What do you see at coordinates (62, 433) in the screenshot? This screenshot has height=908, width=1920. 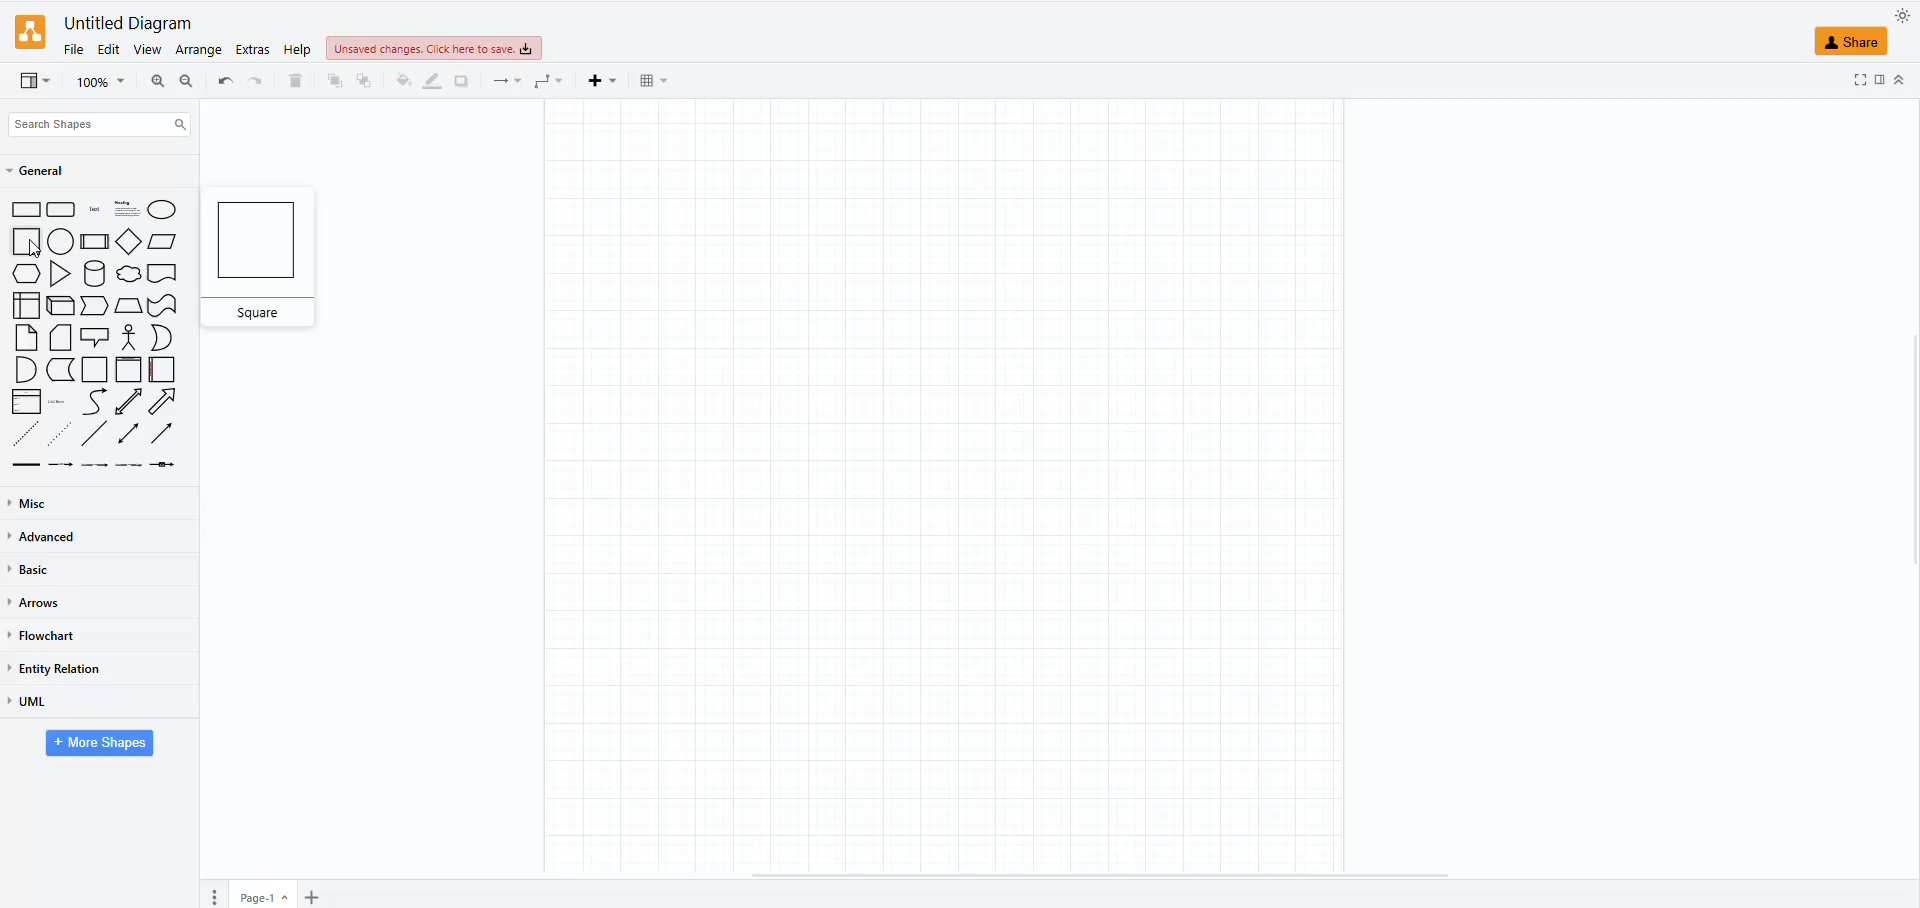 I see `dotted line` at bounding box center [62, 433].